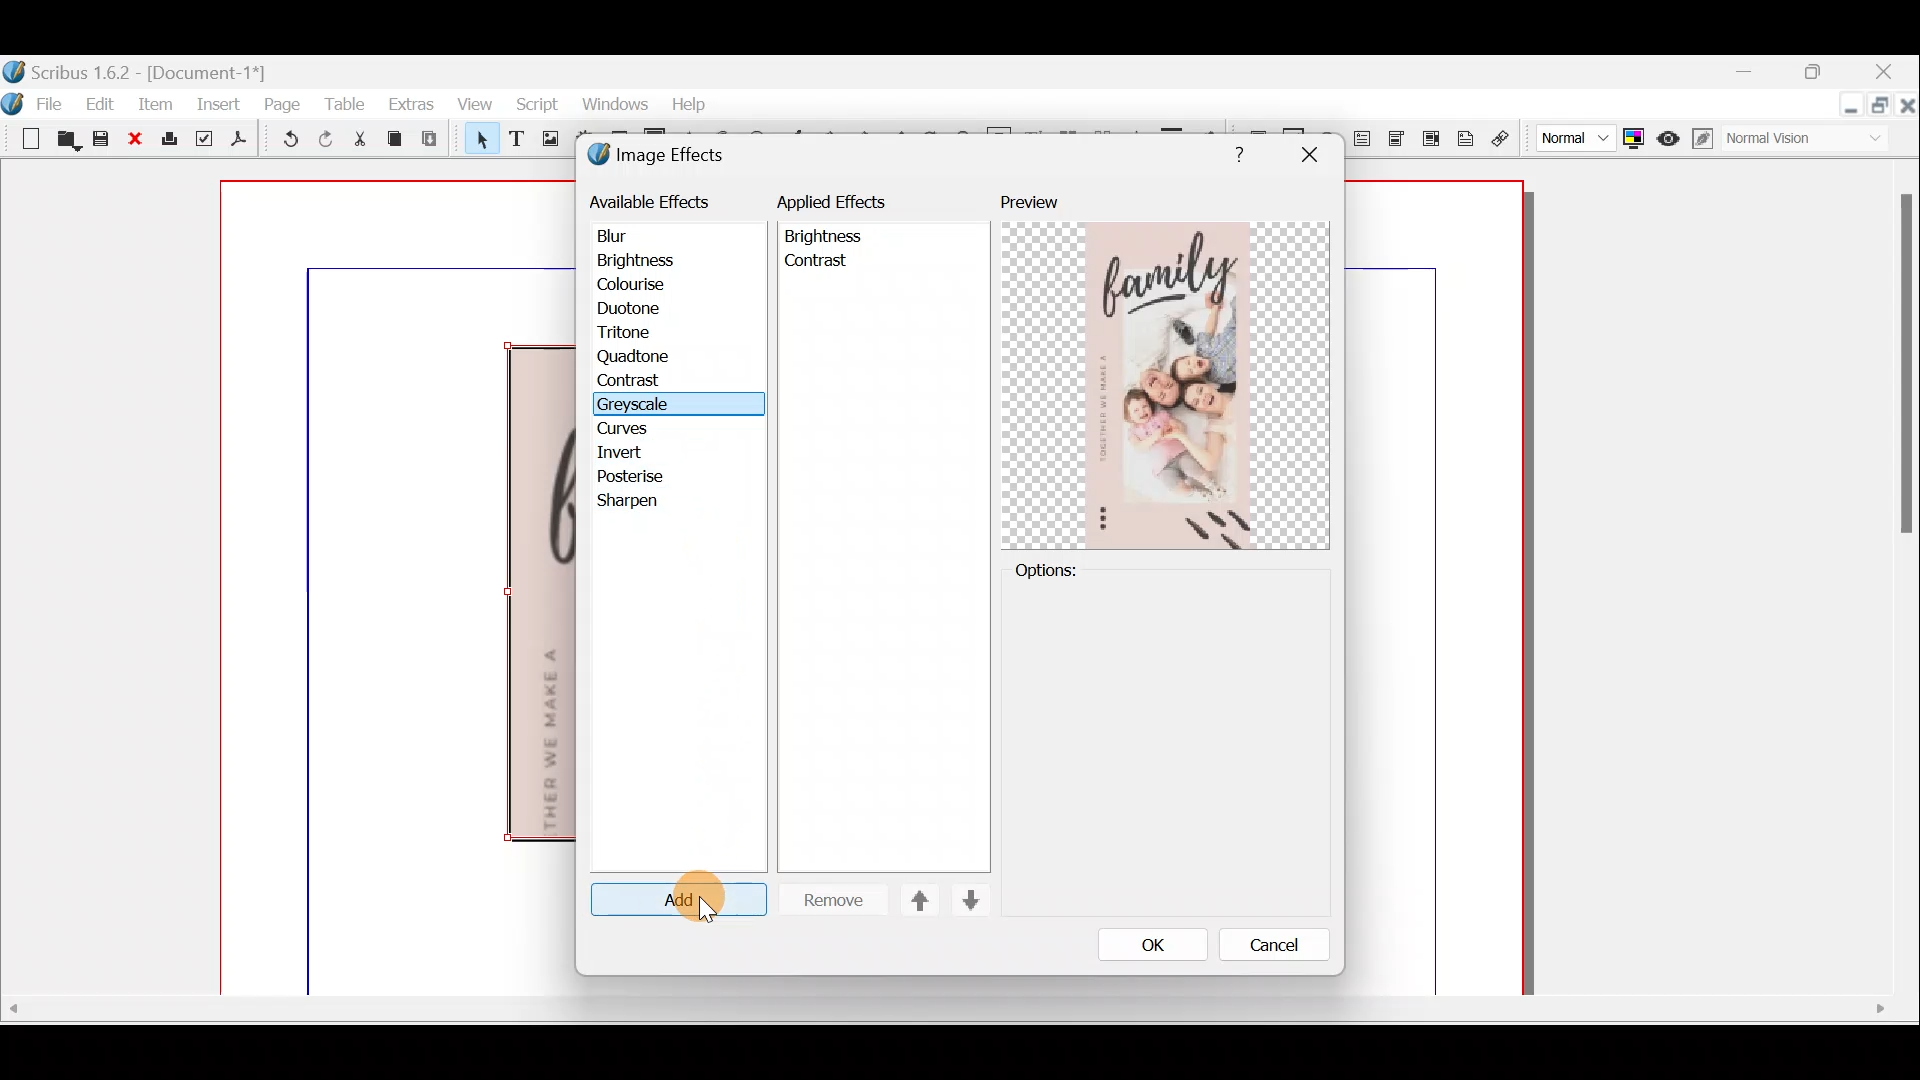 This screenshot has width=1920, height=1080. I want to click on quadtone, so click(640, 357).